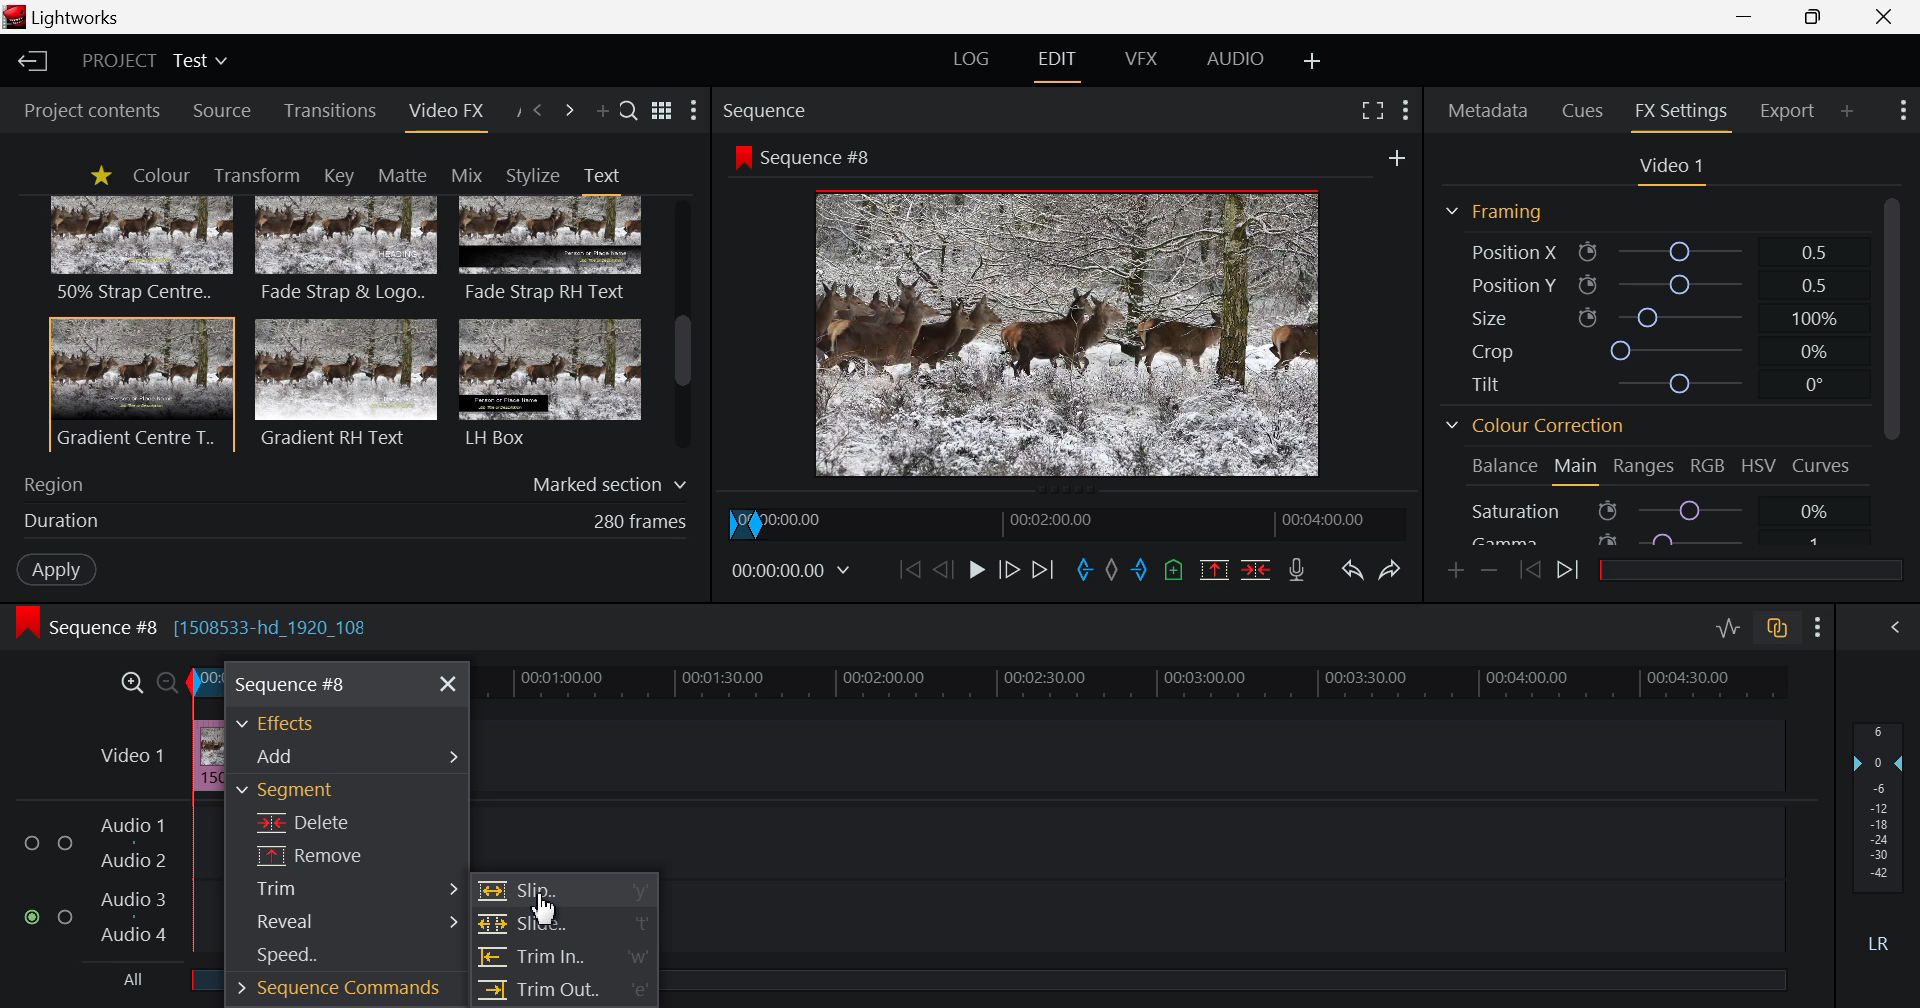  I want to click on Cursor, so click(547, 911).